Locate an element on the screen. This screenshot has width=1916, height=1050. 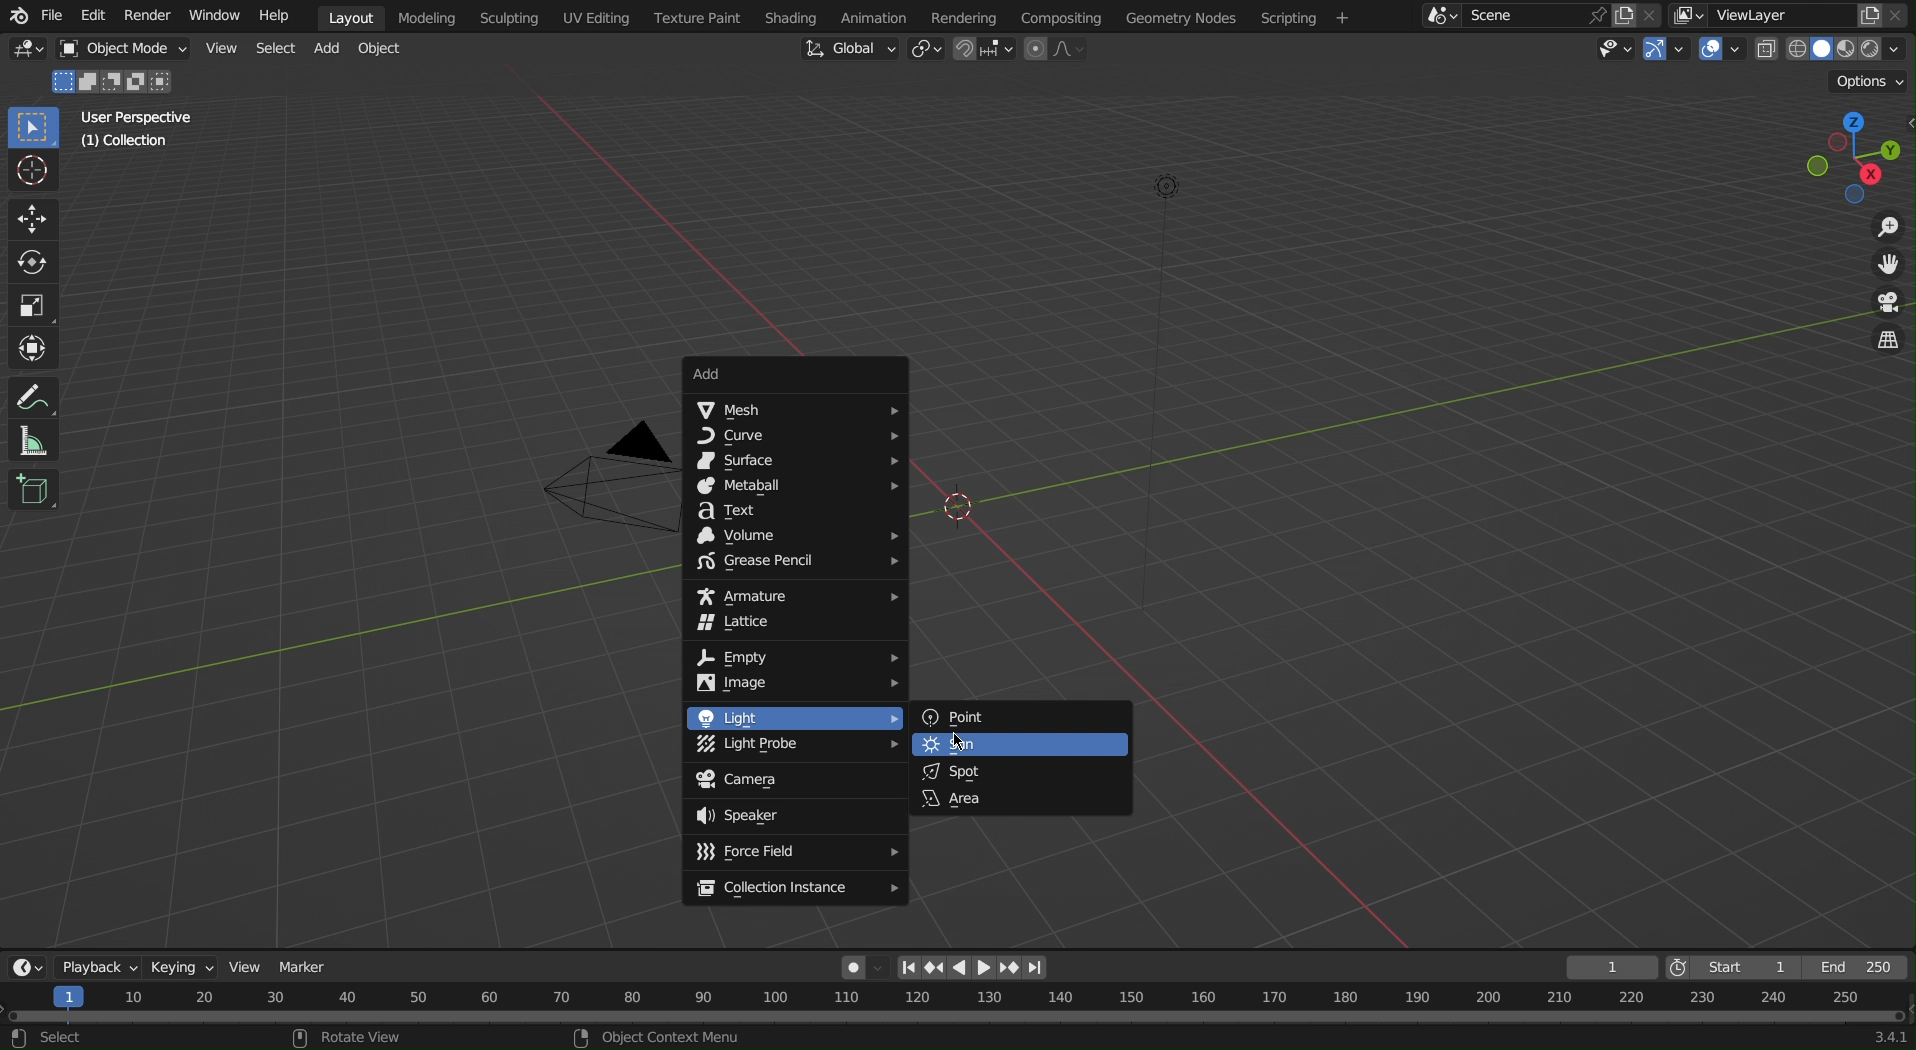
Transform is located at coordinates (36, 349).